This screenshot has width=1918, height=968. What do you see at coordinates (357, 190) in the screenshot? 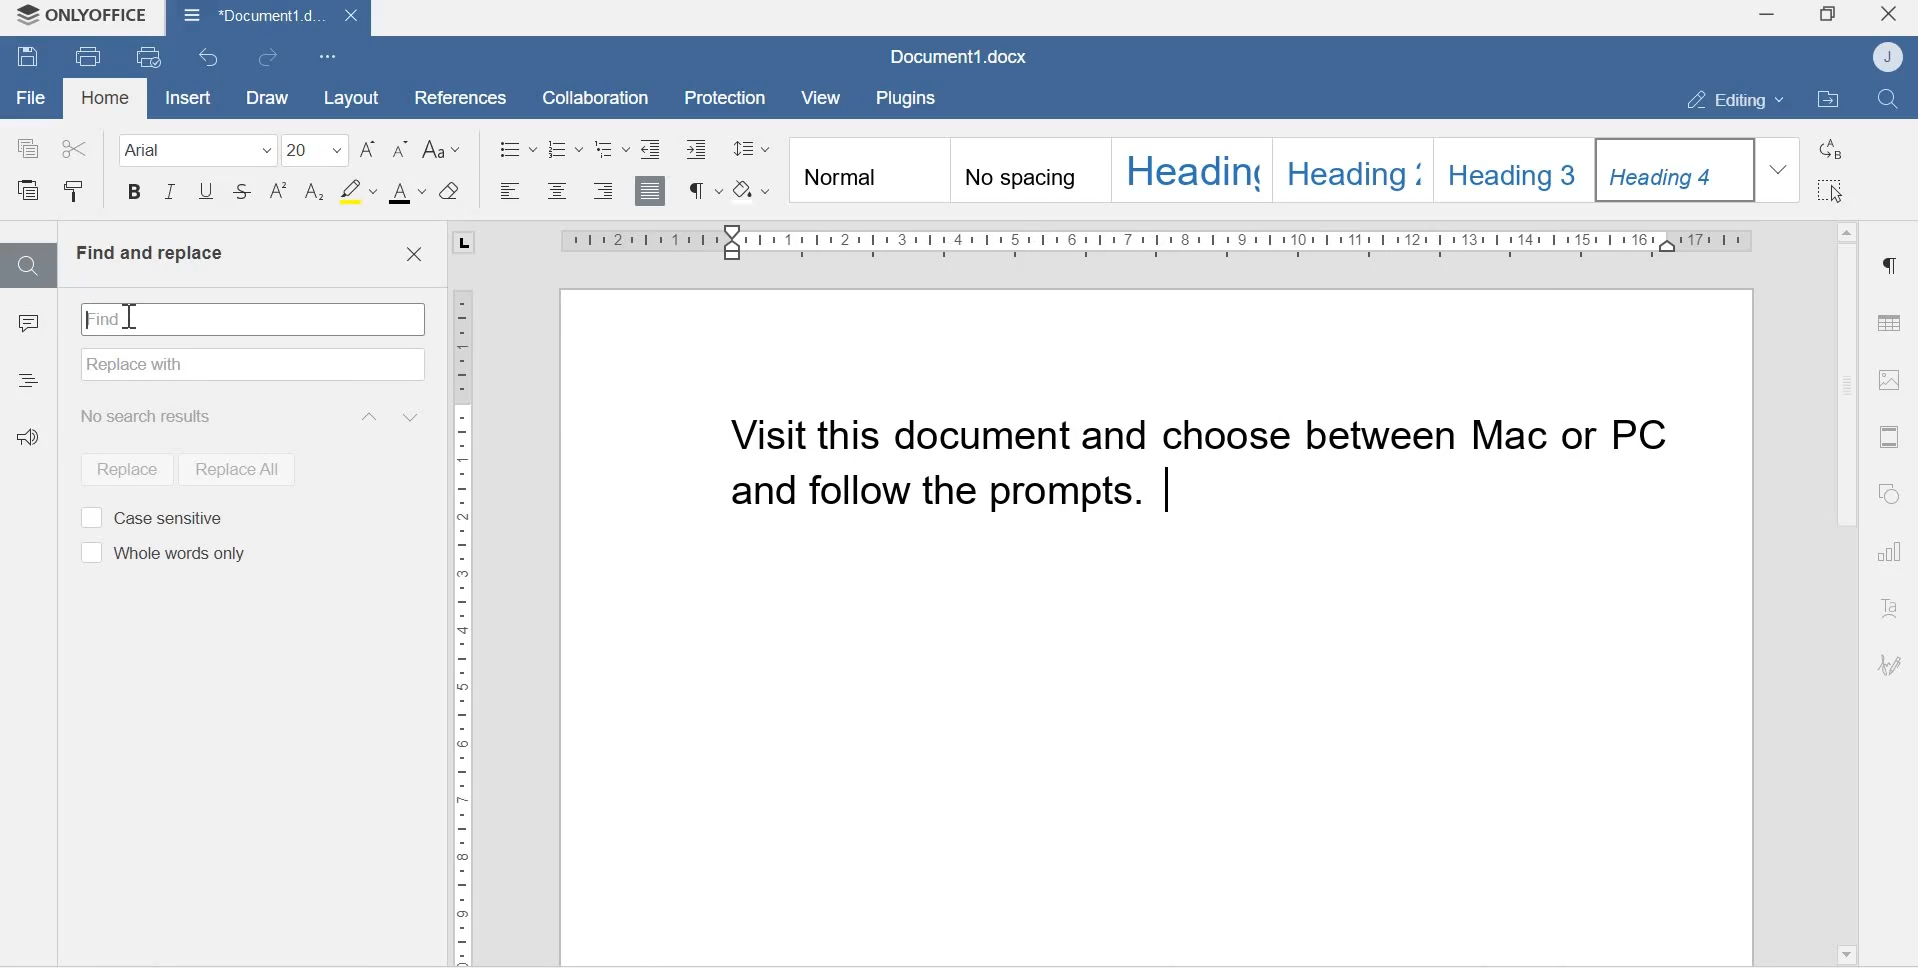
I see `Highlight color` at bounding box center [357, 190].